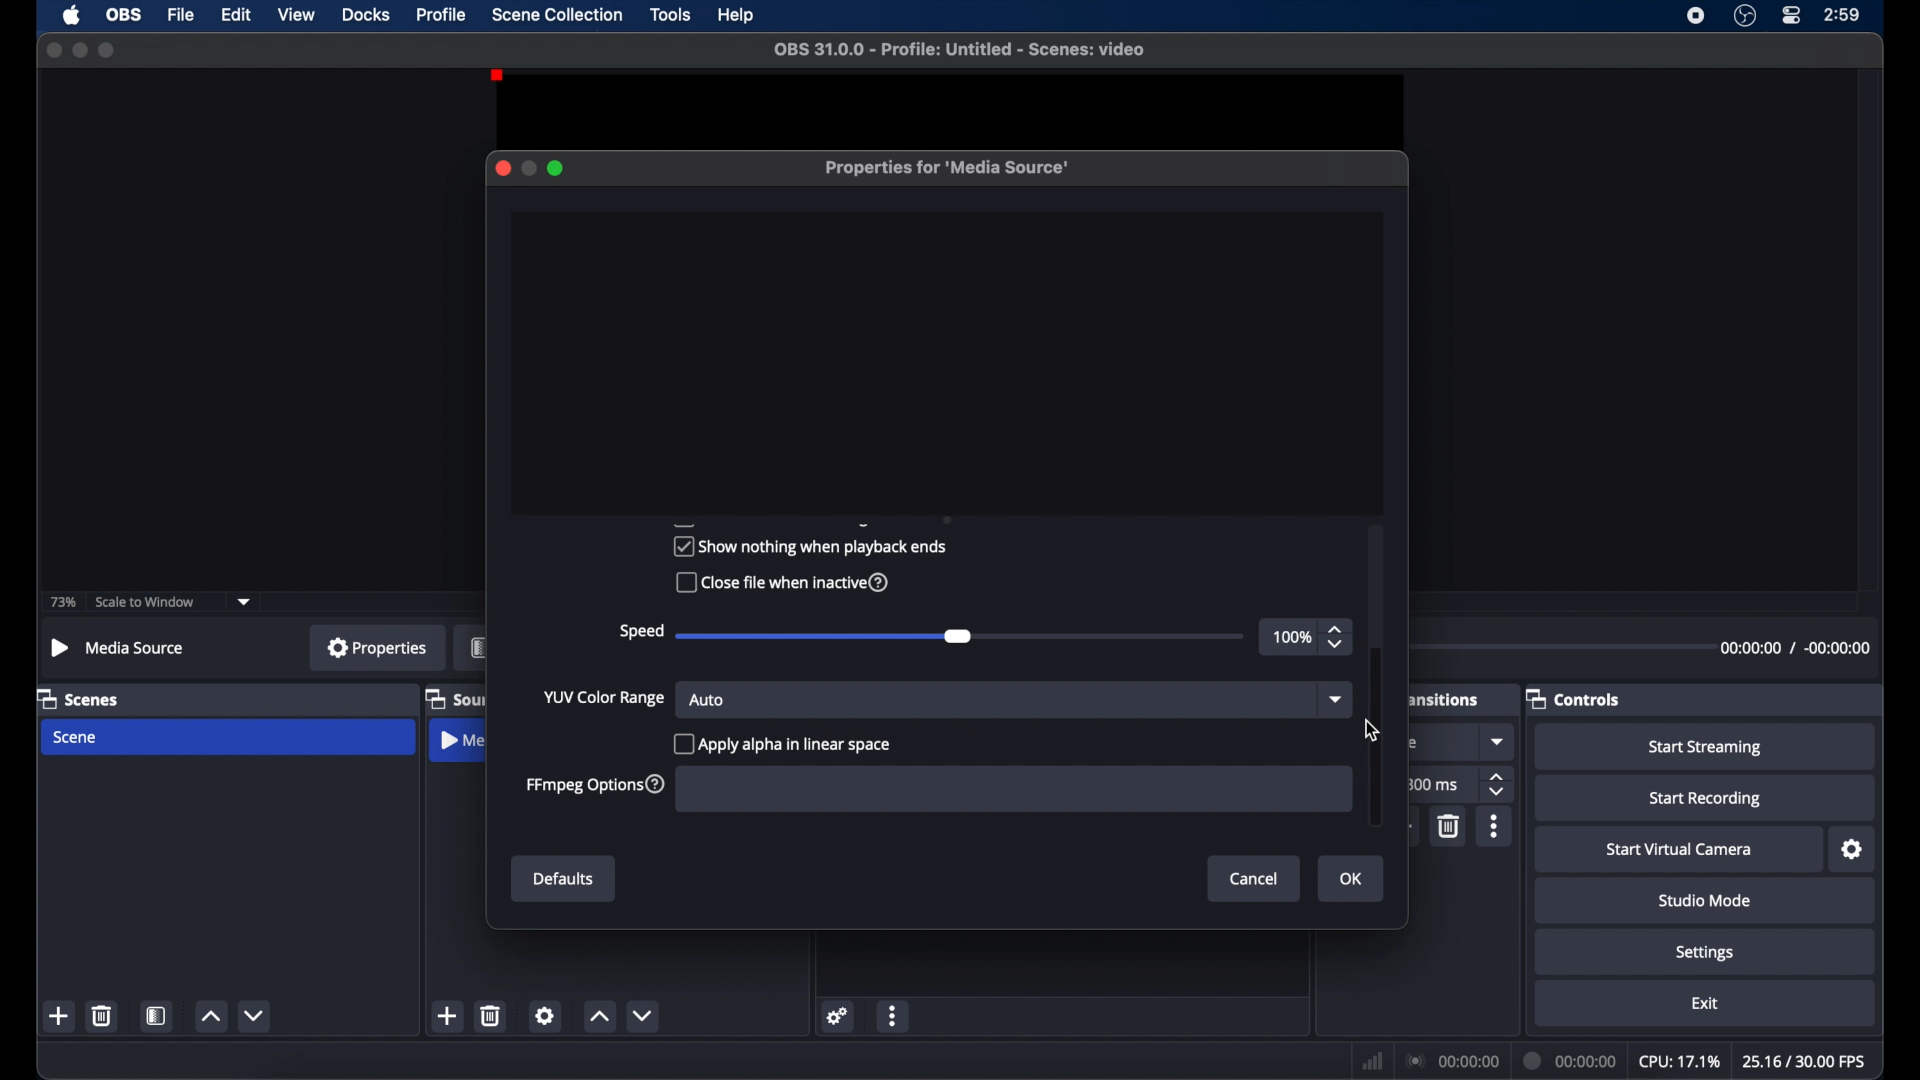 Image resolution: width=1920 pixels, height=1080 pixels. I want to click on maximize, so click(556, 168).